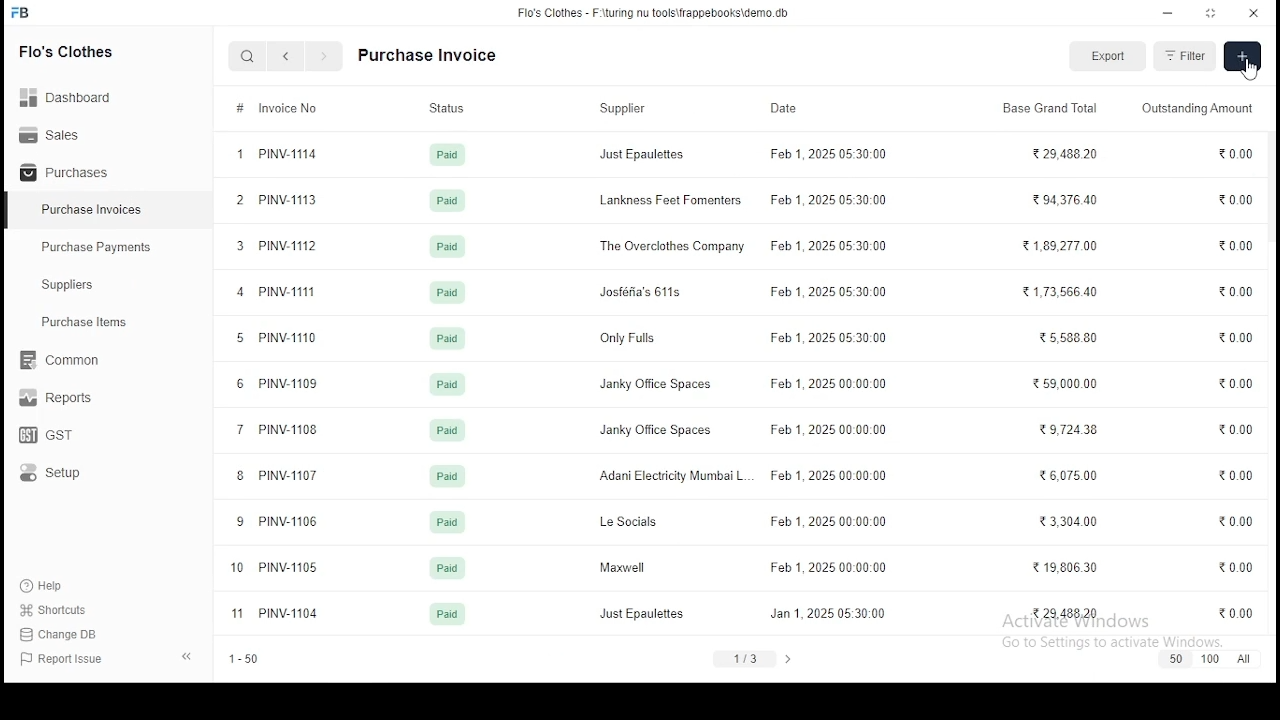  Describe the element at coordinates (241, 246) in the screenshot. I see `3` at that location.